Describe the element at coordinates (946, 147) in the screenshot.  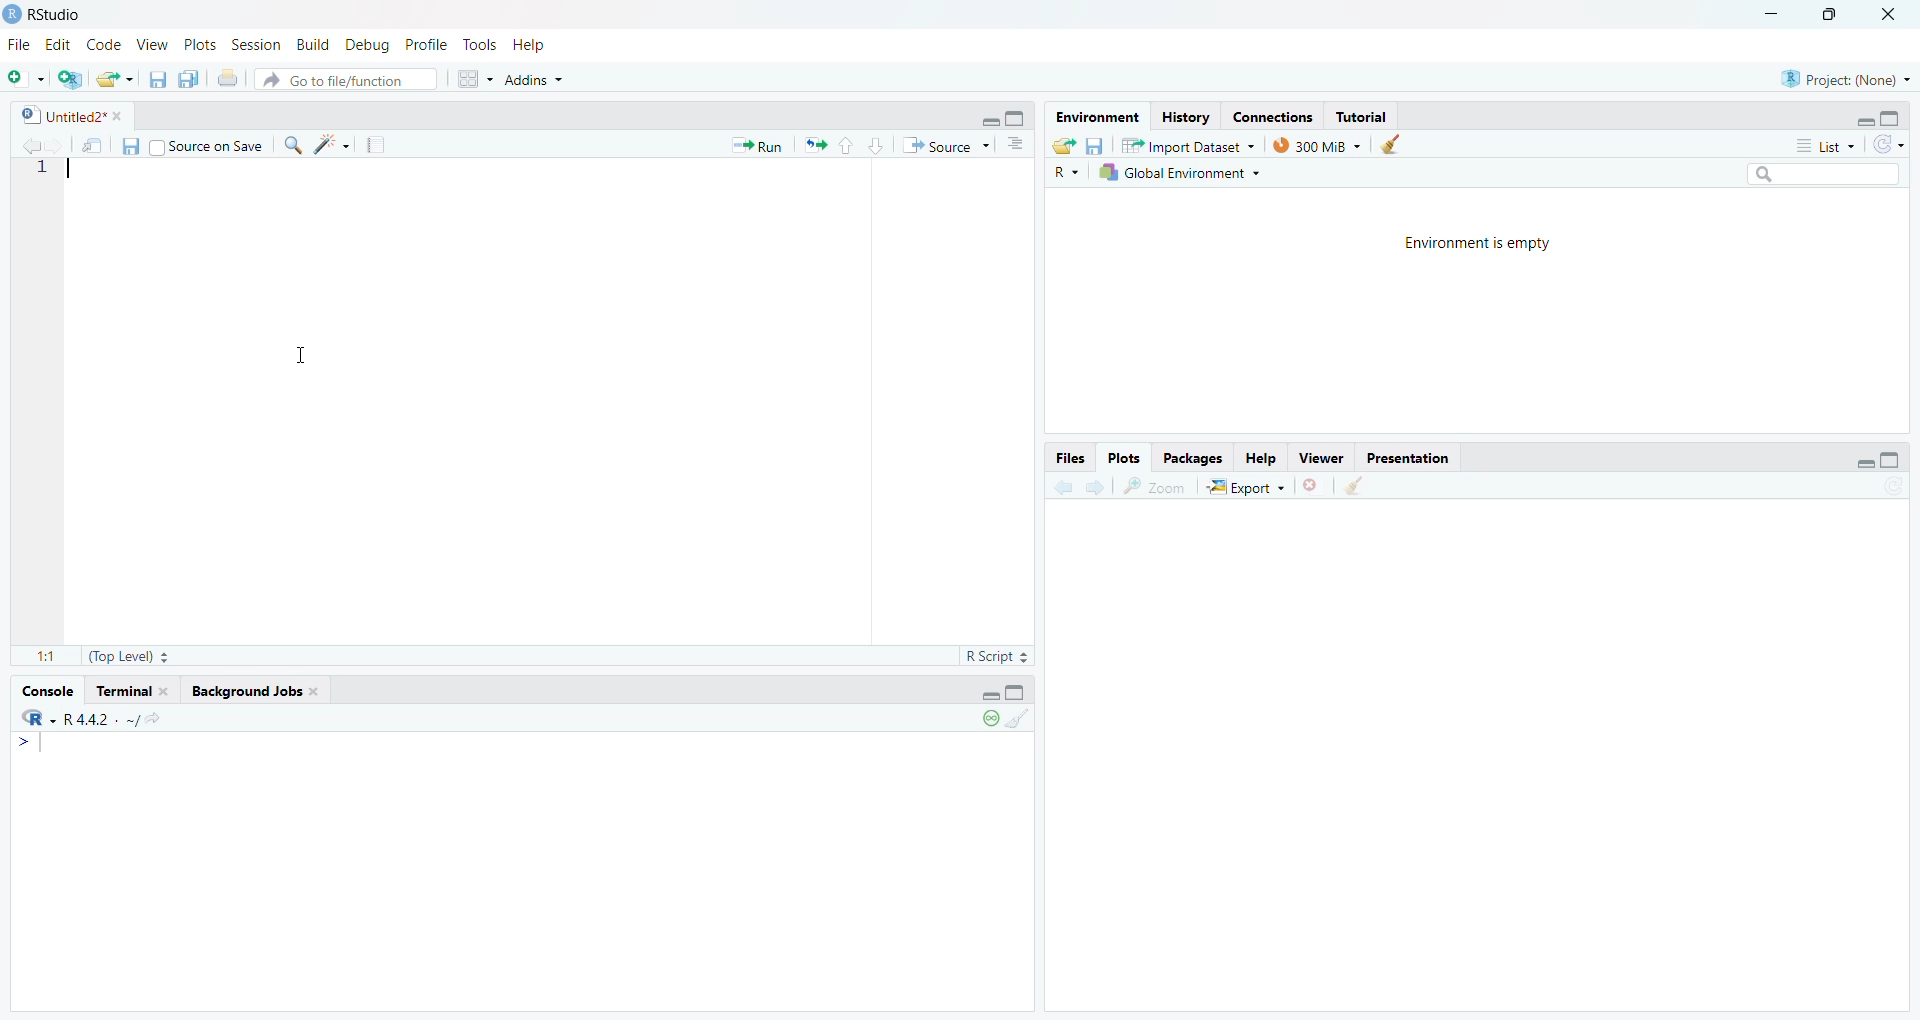
I see `Source ` at that location.